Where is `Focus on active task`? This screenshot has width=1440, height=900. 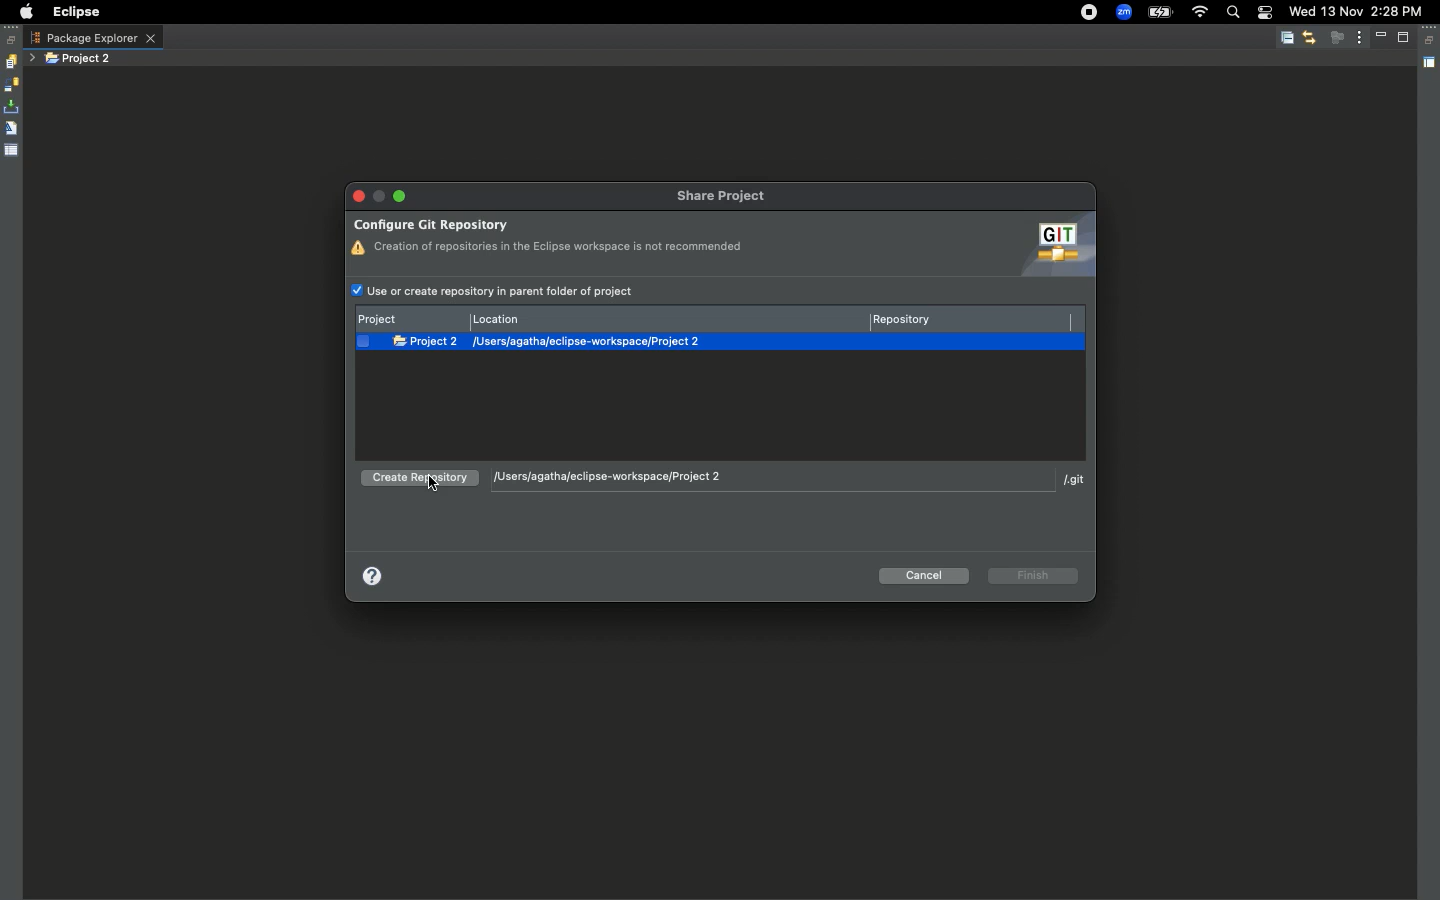 Focus on active task is located at coordinates (1337, 37).